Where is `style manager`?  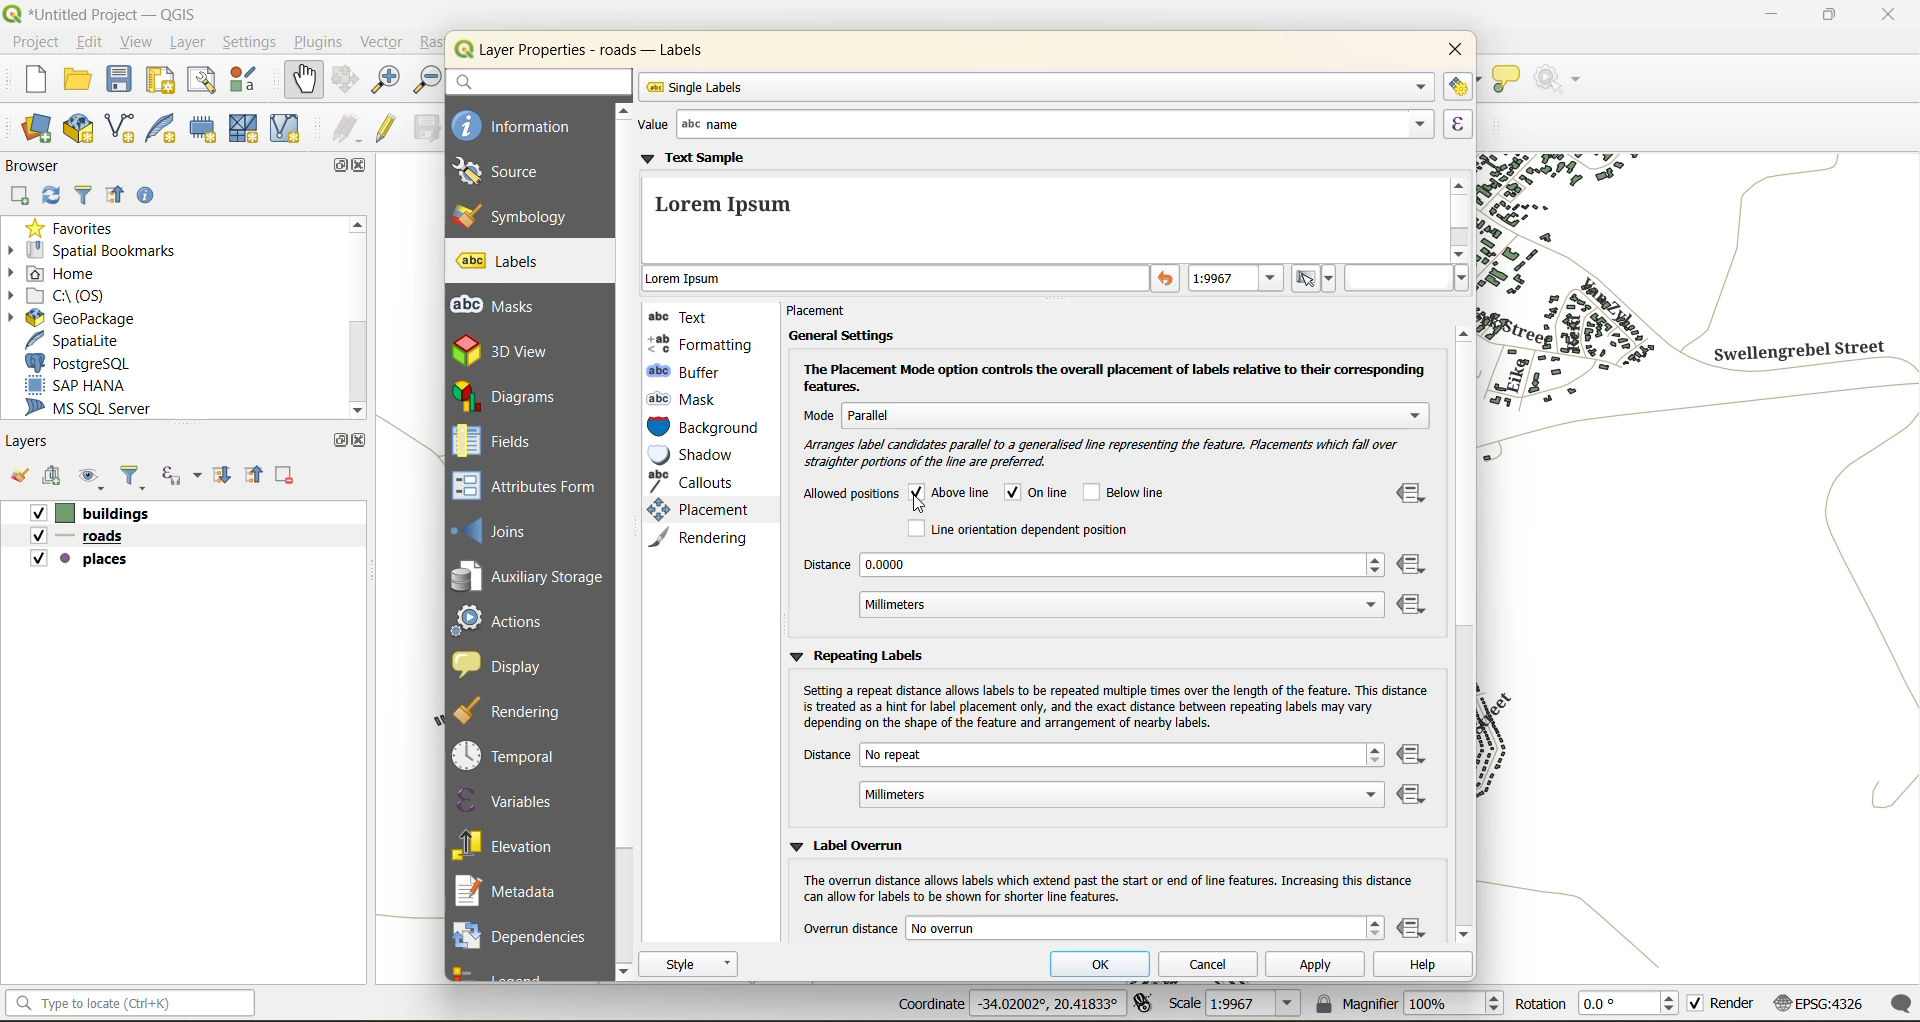
style manager is located at coordinates (252, 82).